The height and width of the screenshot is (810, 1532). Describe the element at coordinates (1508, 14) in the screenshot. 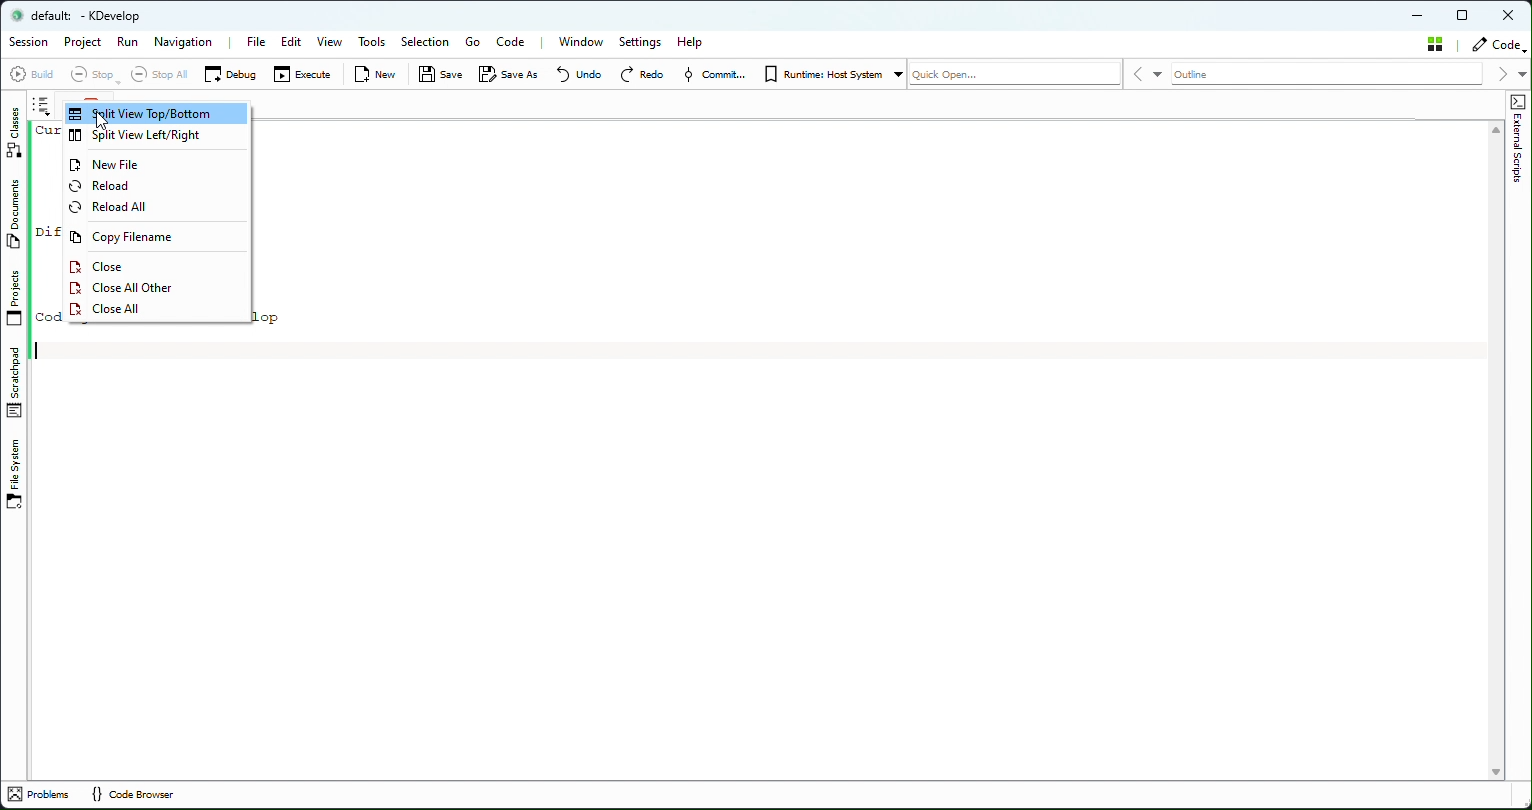

I see `Close` at that location.